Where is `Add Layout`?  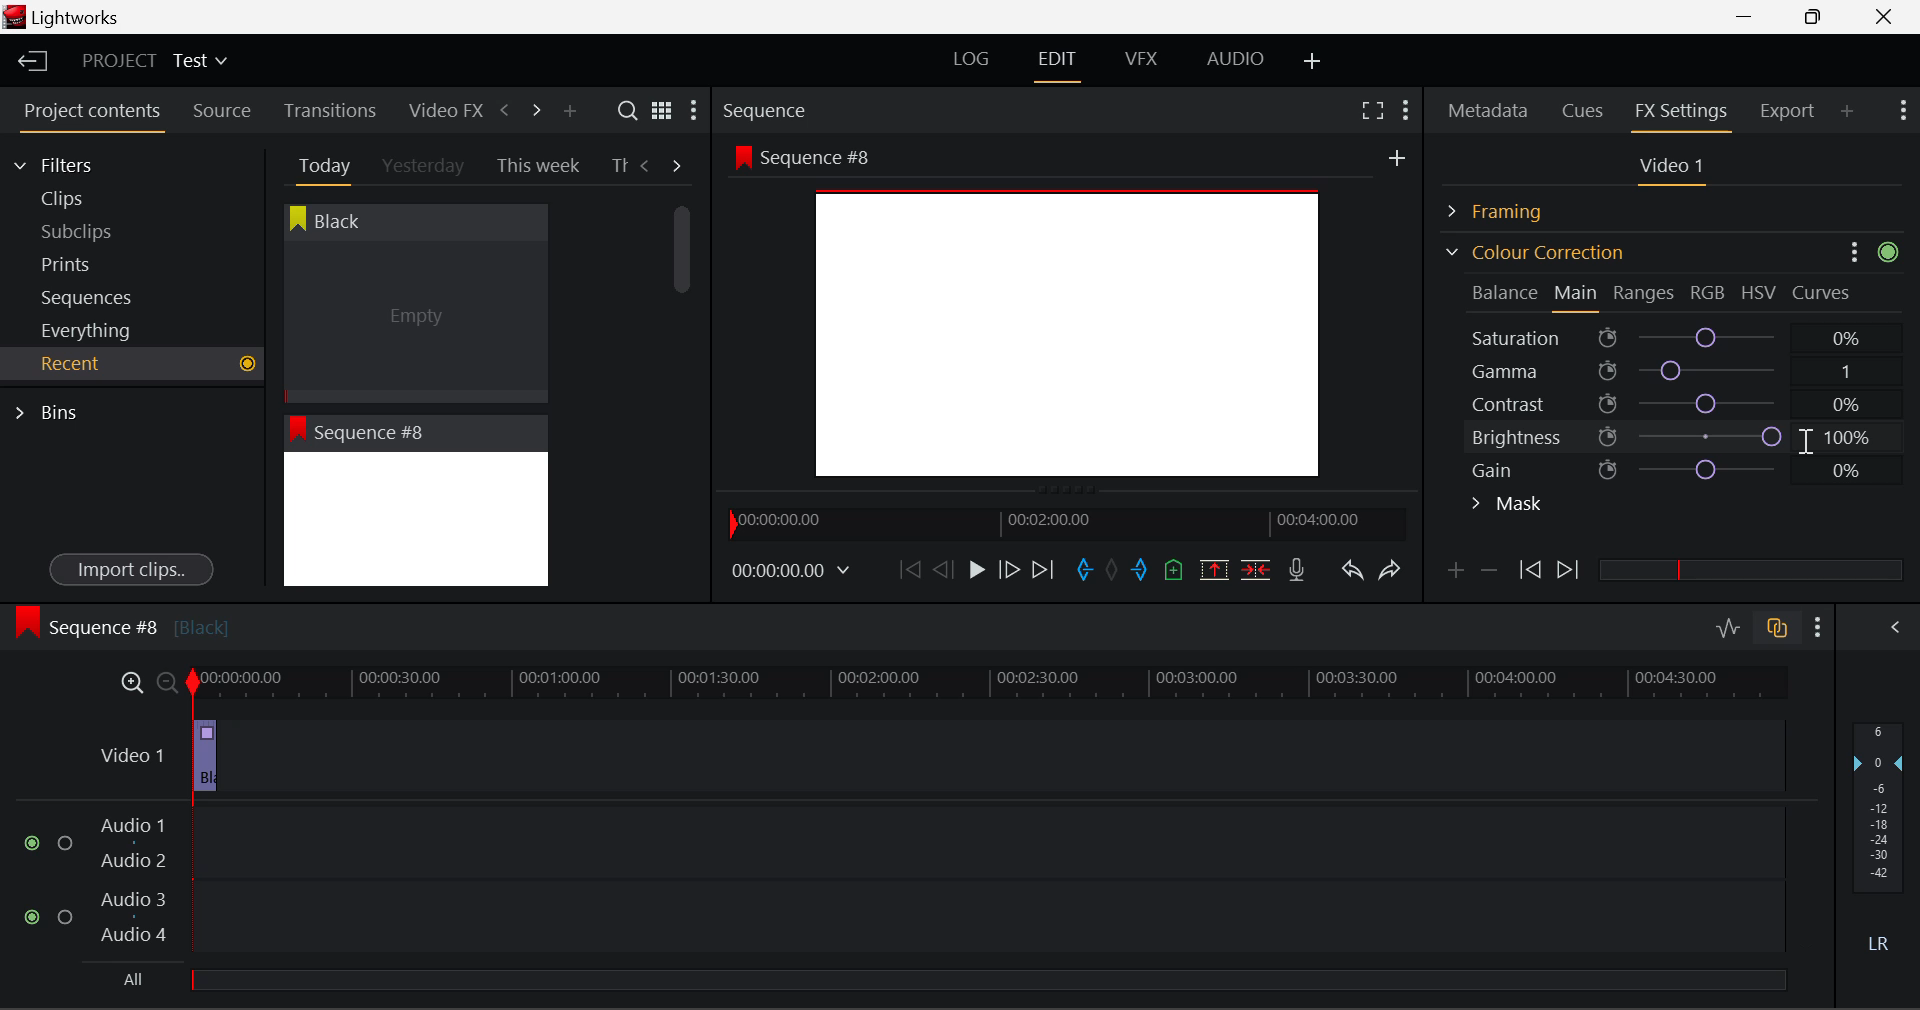
Add Layout is located at coordinates (1313, 62).